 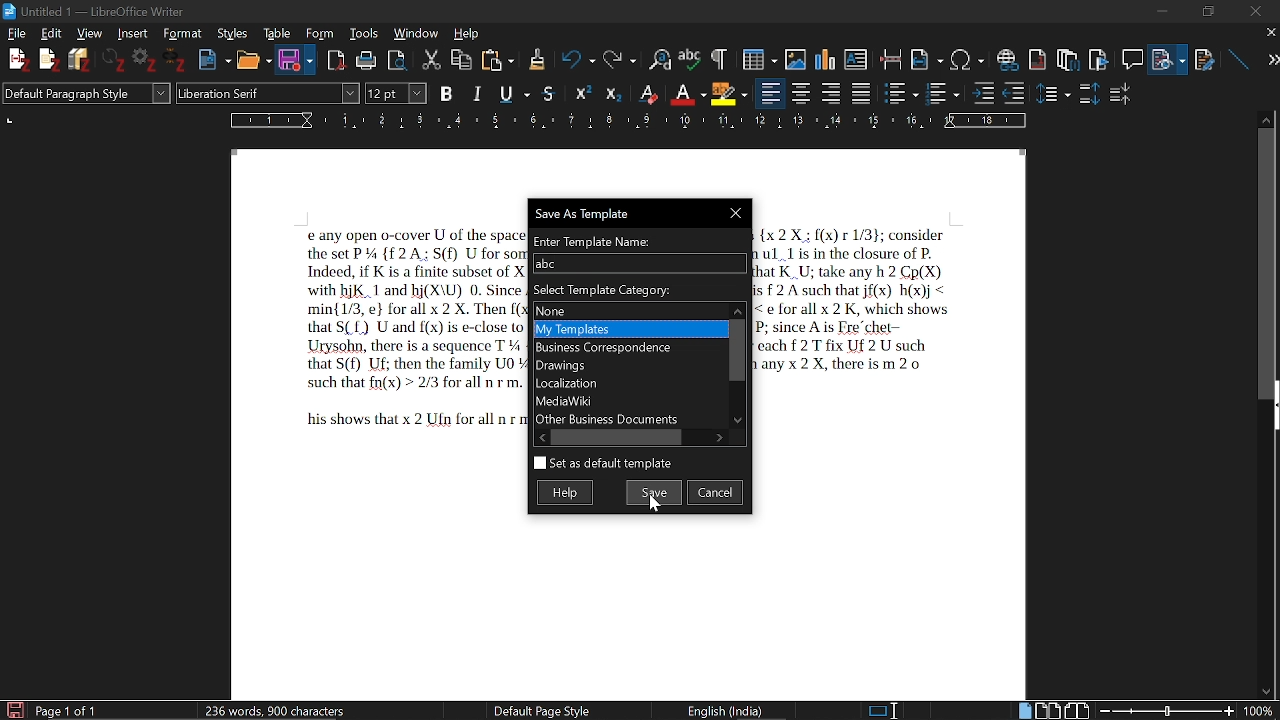 What do you see at coordinates (1256, 10) in the screenshot?
I see `close` at bounding box center [1256, 10].